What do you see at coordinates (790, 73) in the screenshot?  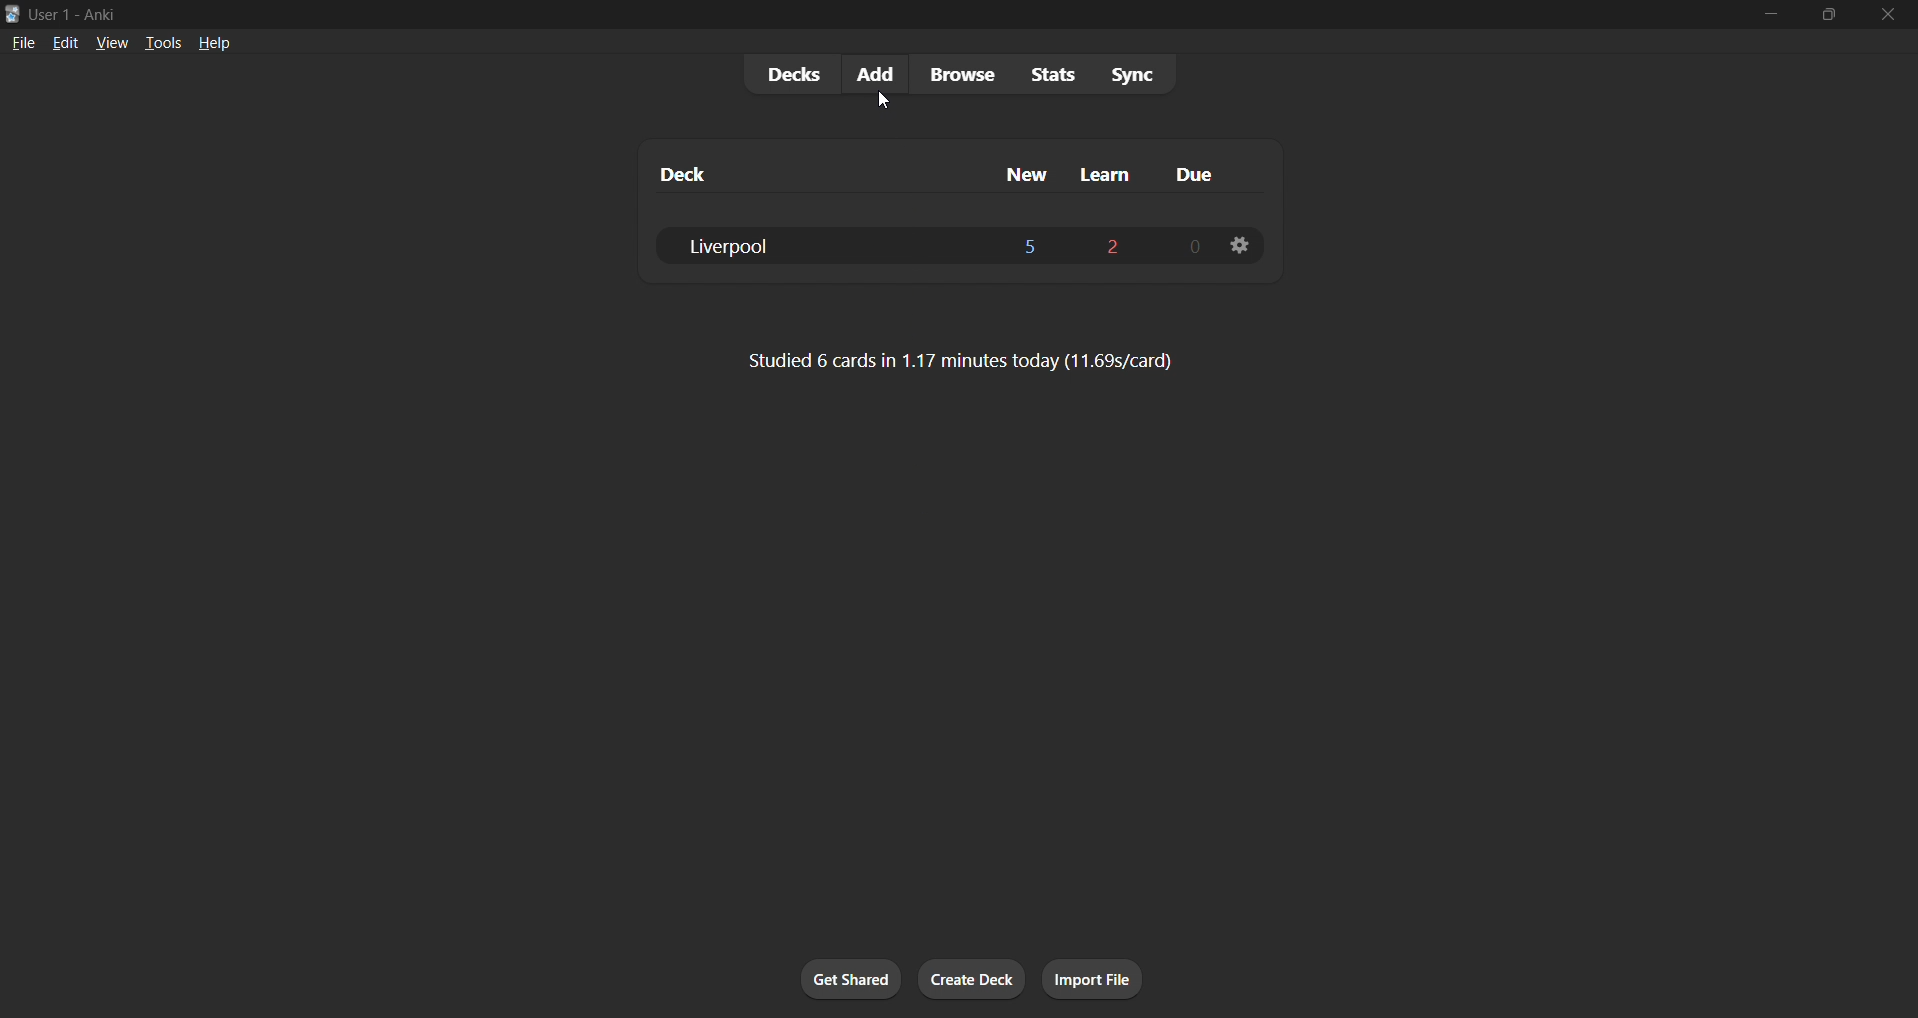 I see `decks` at bounding box center [790, 73].